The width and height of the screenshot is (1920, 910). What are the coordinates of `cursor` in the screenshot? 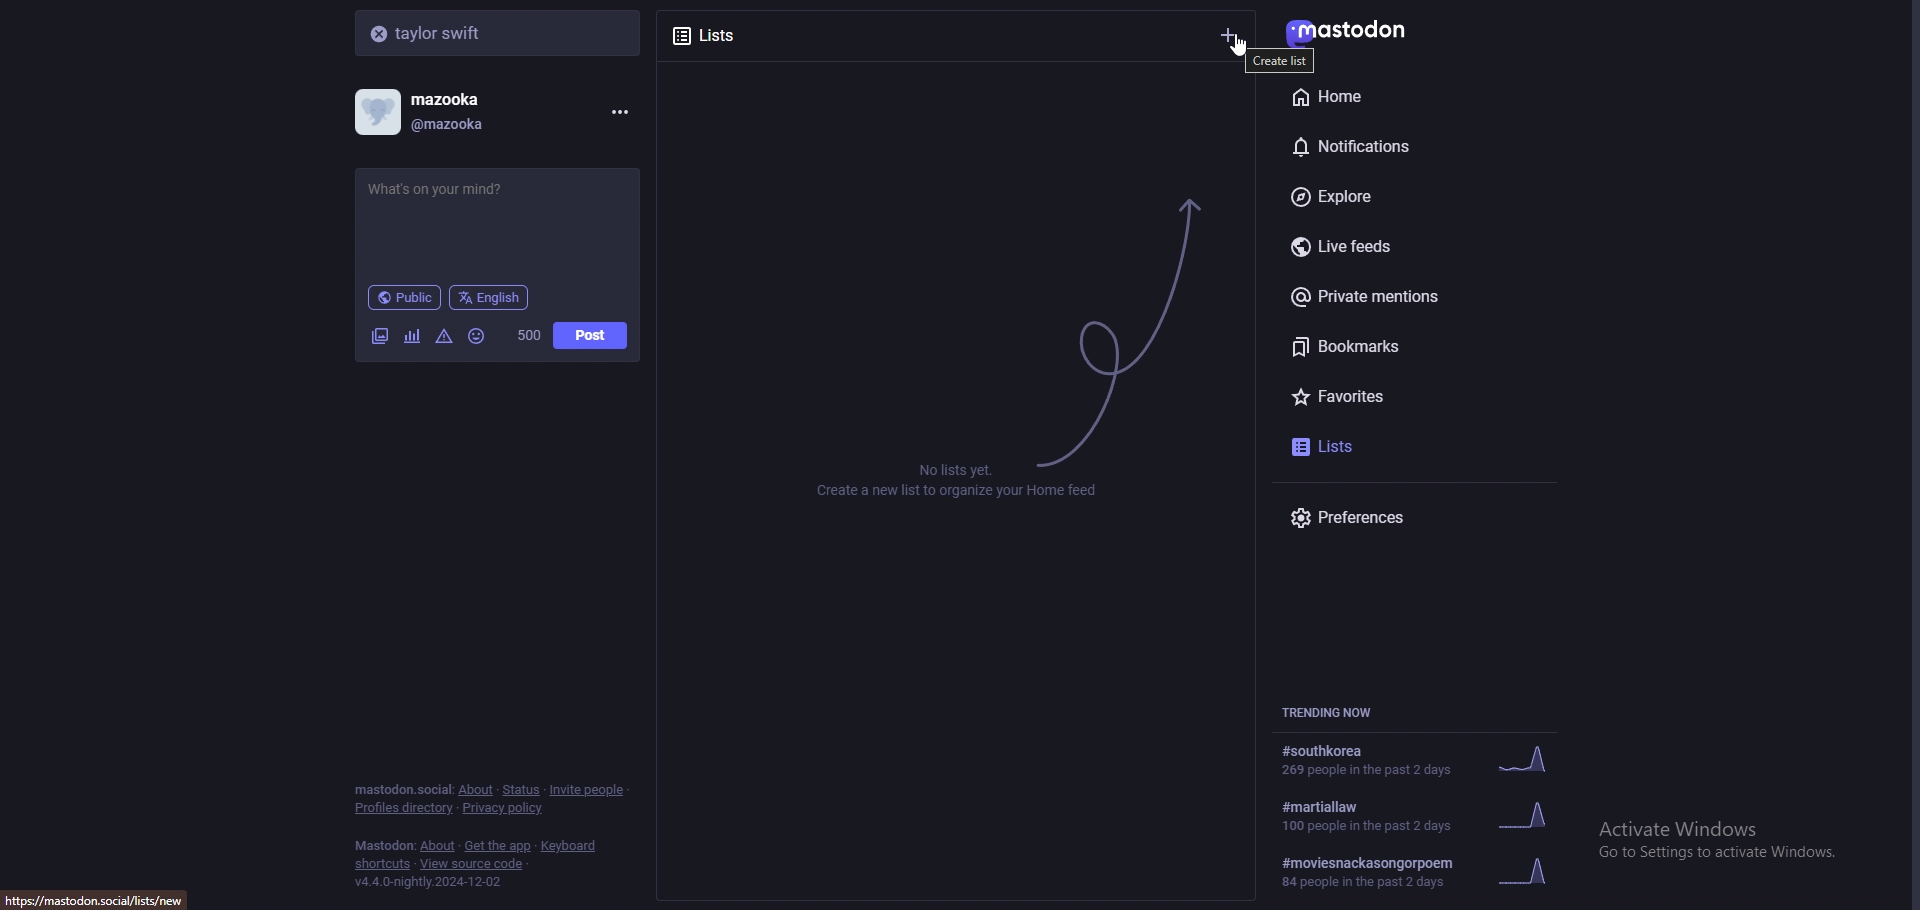 It's located at (1243, 46).